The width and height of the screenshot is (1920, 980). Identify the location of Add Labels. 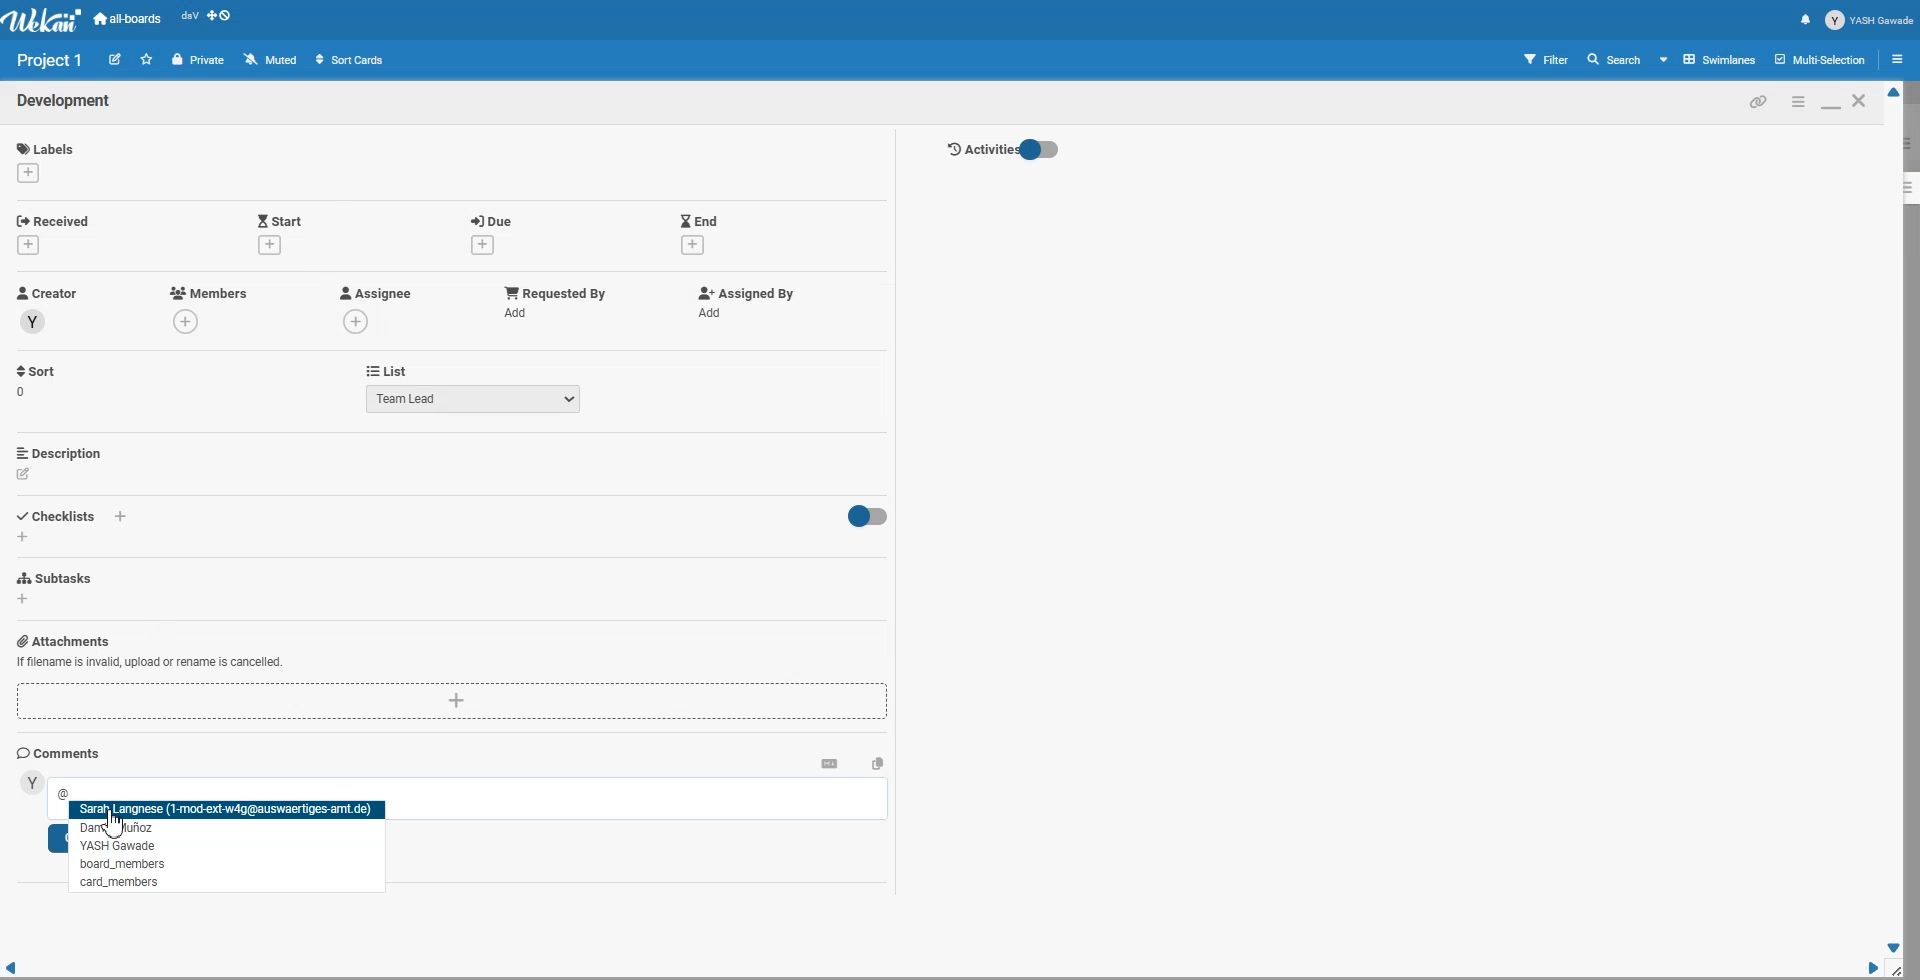
(48, 145).